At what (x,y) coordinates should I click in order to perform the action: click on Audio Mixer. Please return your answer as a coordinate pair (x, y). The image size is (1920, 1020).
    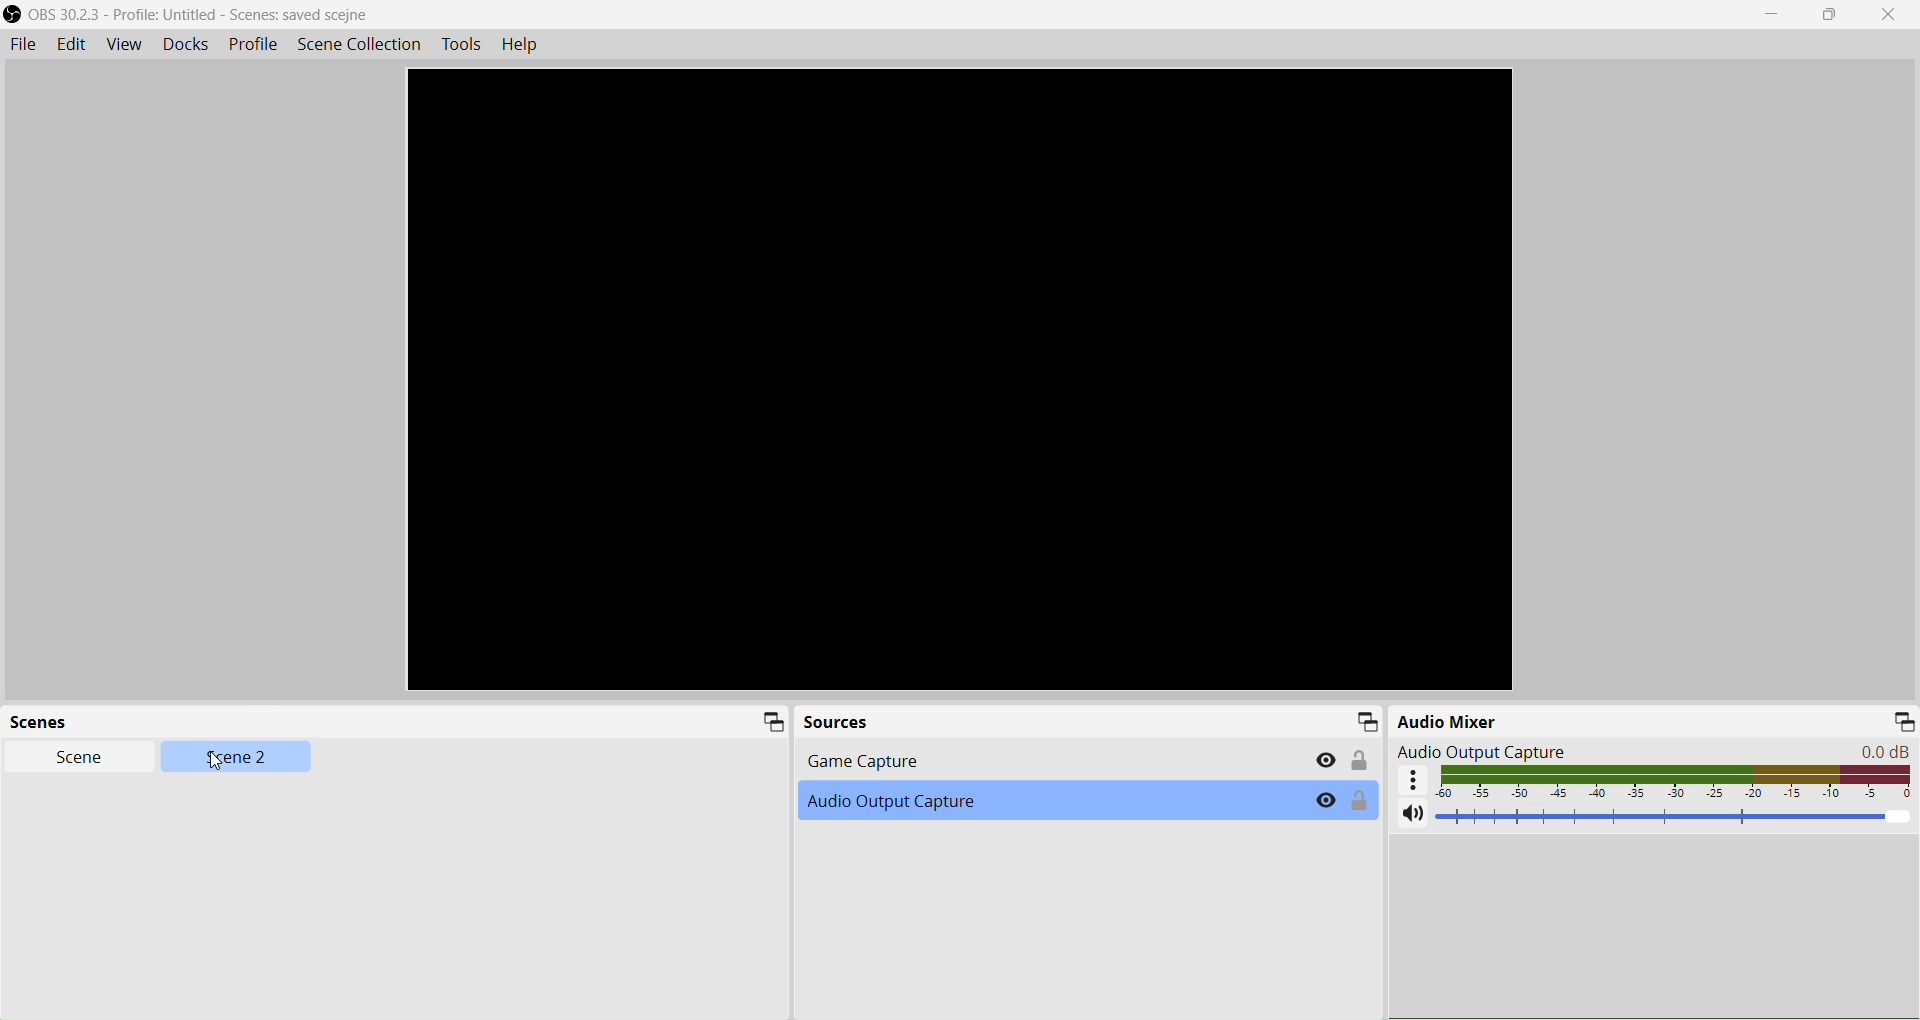
    Looking at the image, I should click on (1448, 720).